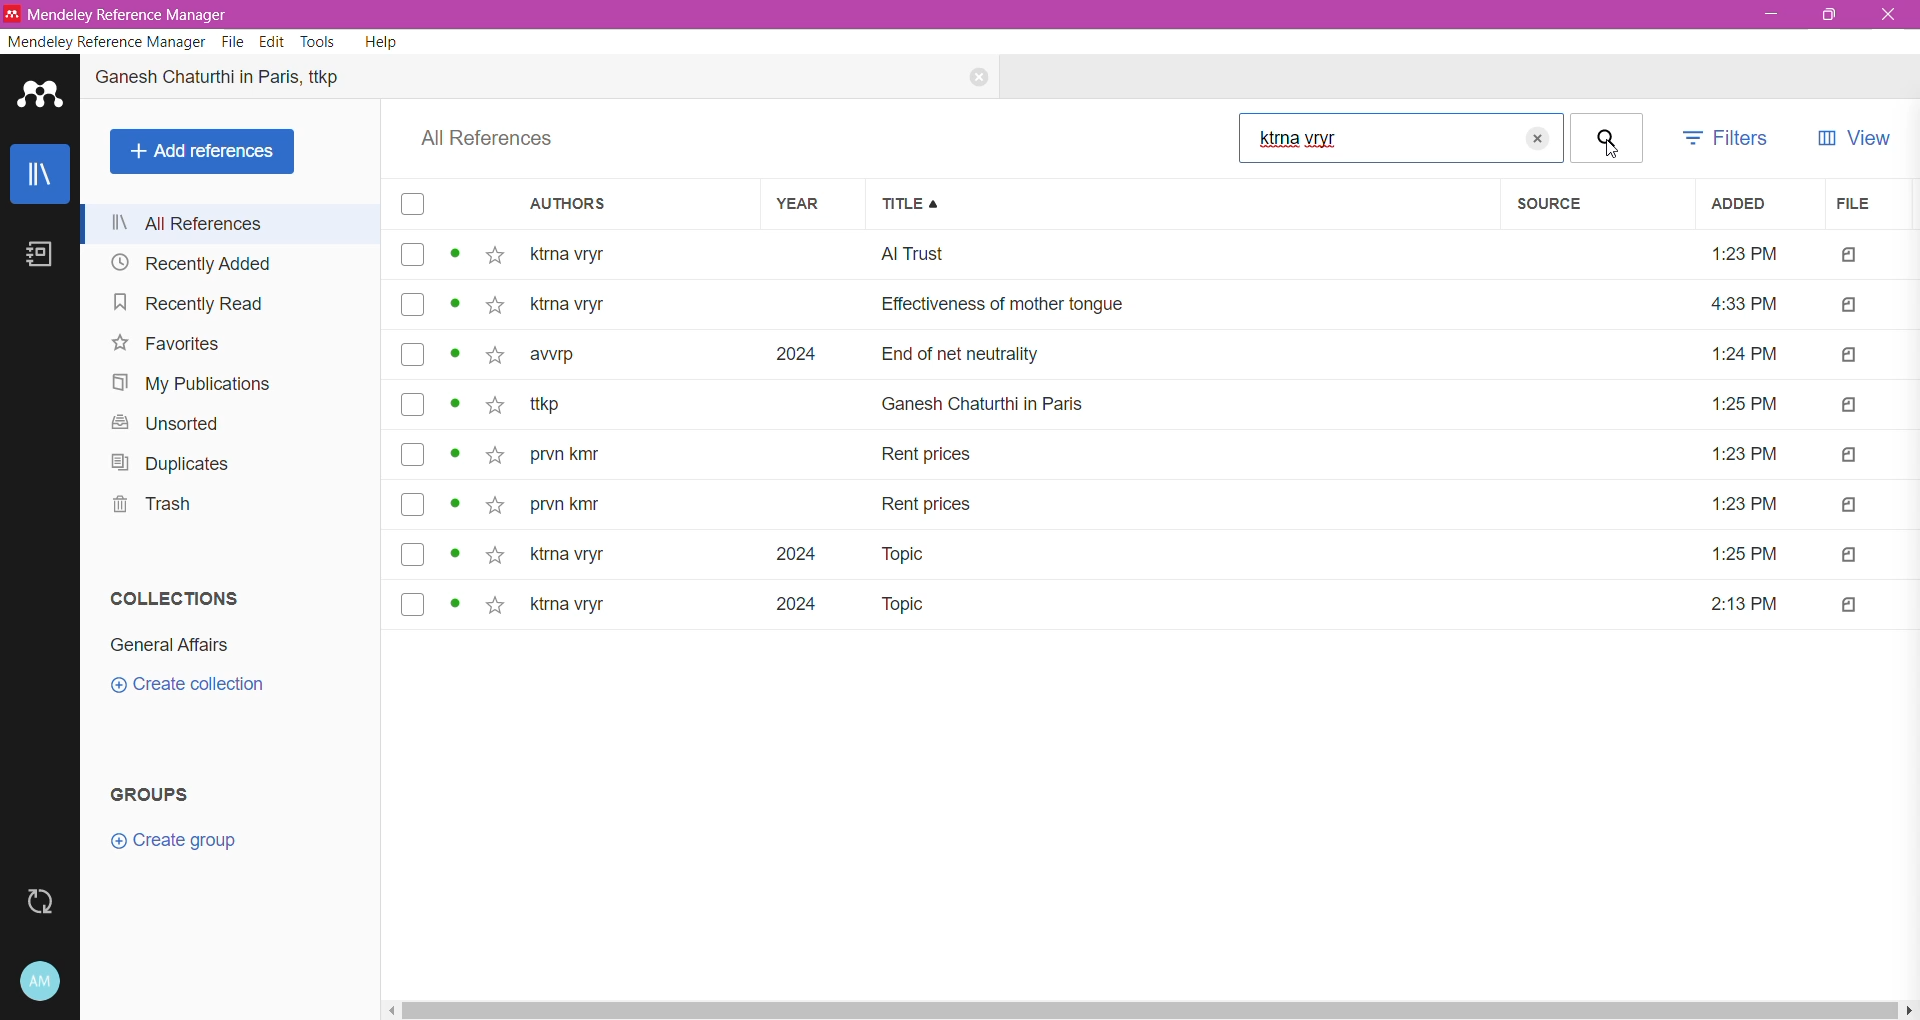 The width and height of the screenshot is (1920, 1020). What do you see at coordinates (235, 224) in the screenshot?
I see `All References` at bounding box center [235, 224].